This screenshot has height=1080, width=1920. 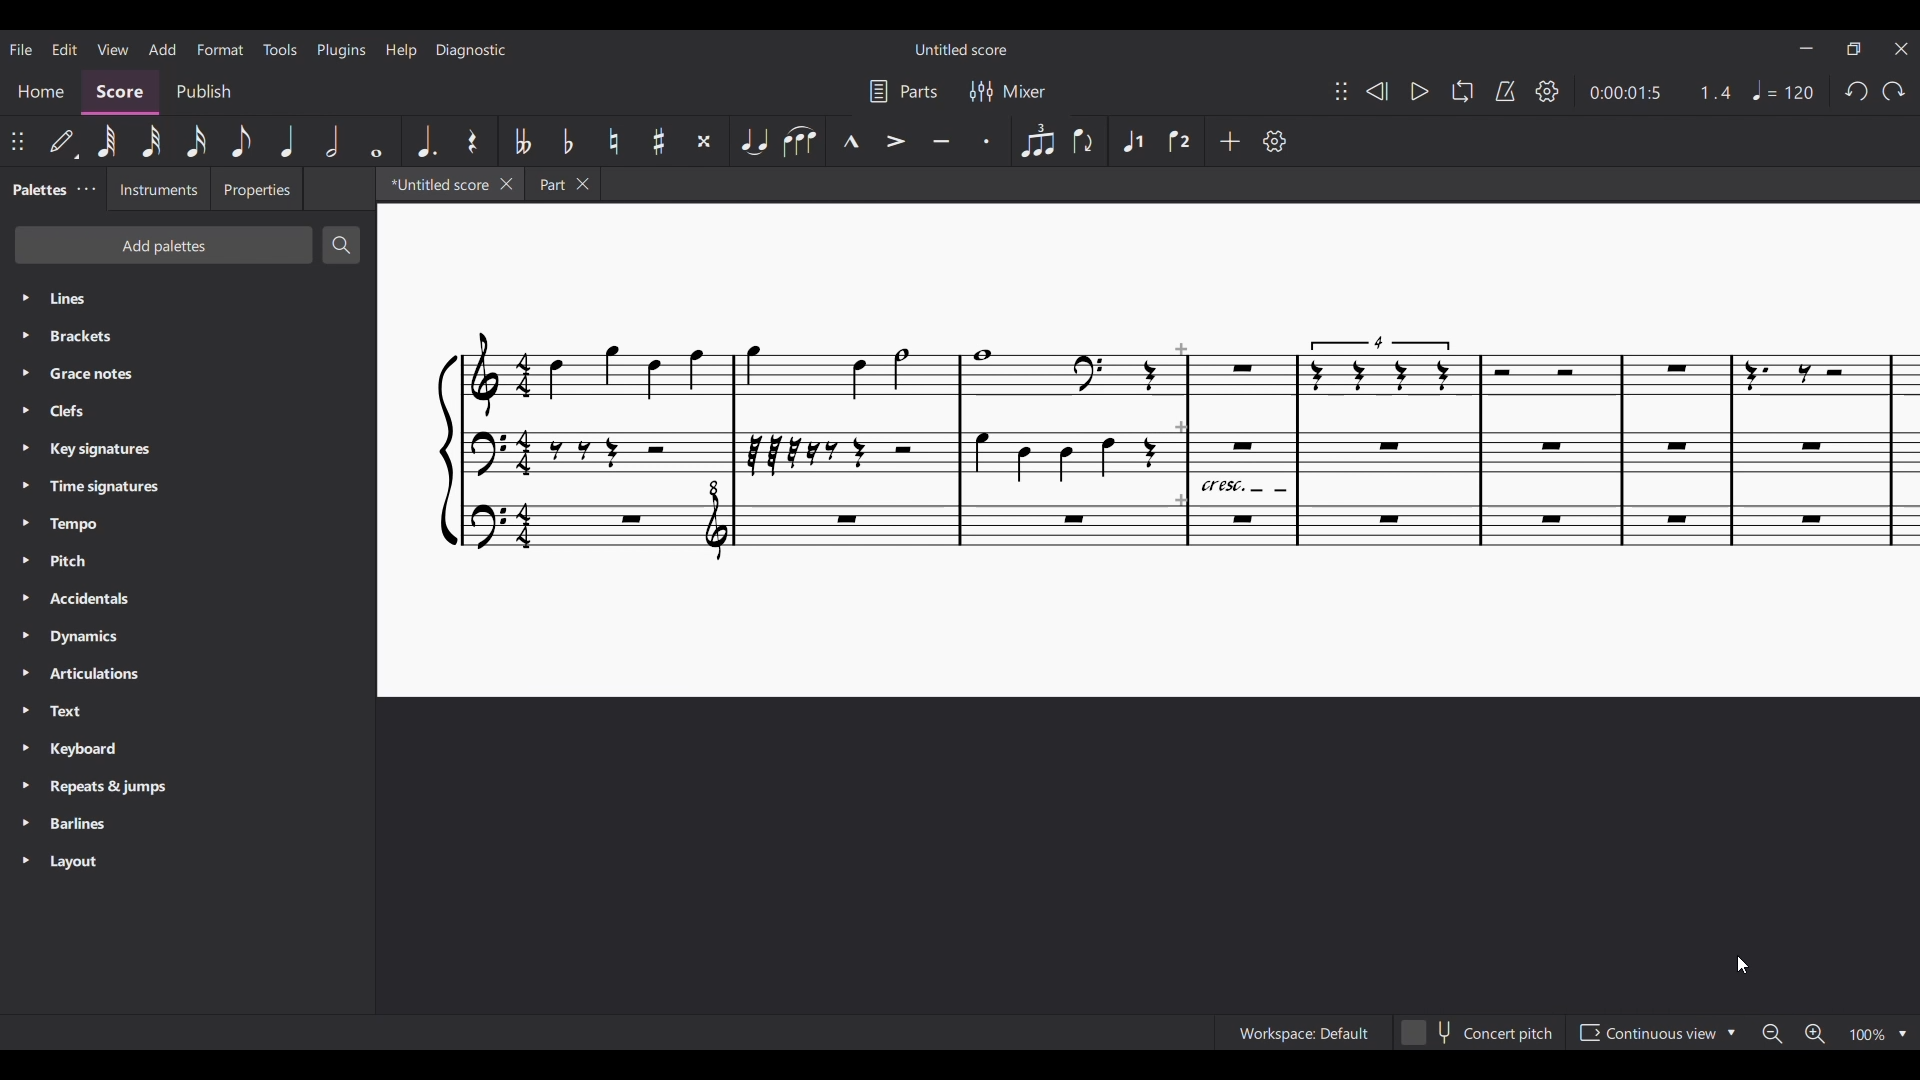 I want to click on Expand respective palette, so click(x=24, y=580).